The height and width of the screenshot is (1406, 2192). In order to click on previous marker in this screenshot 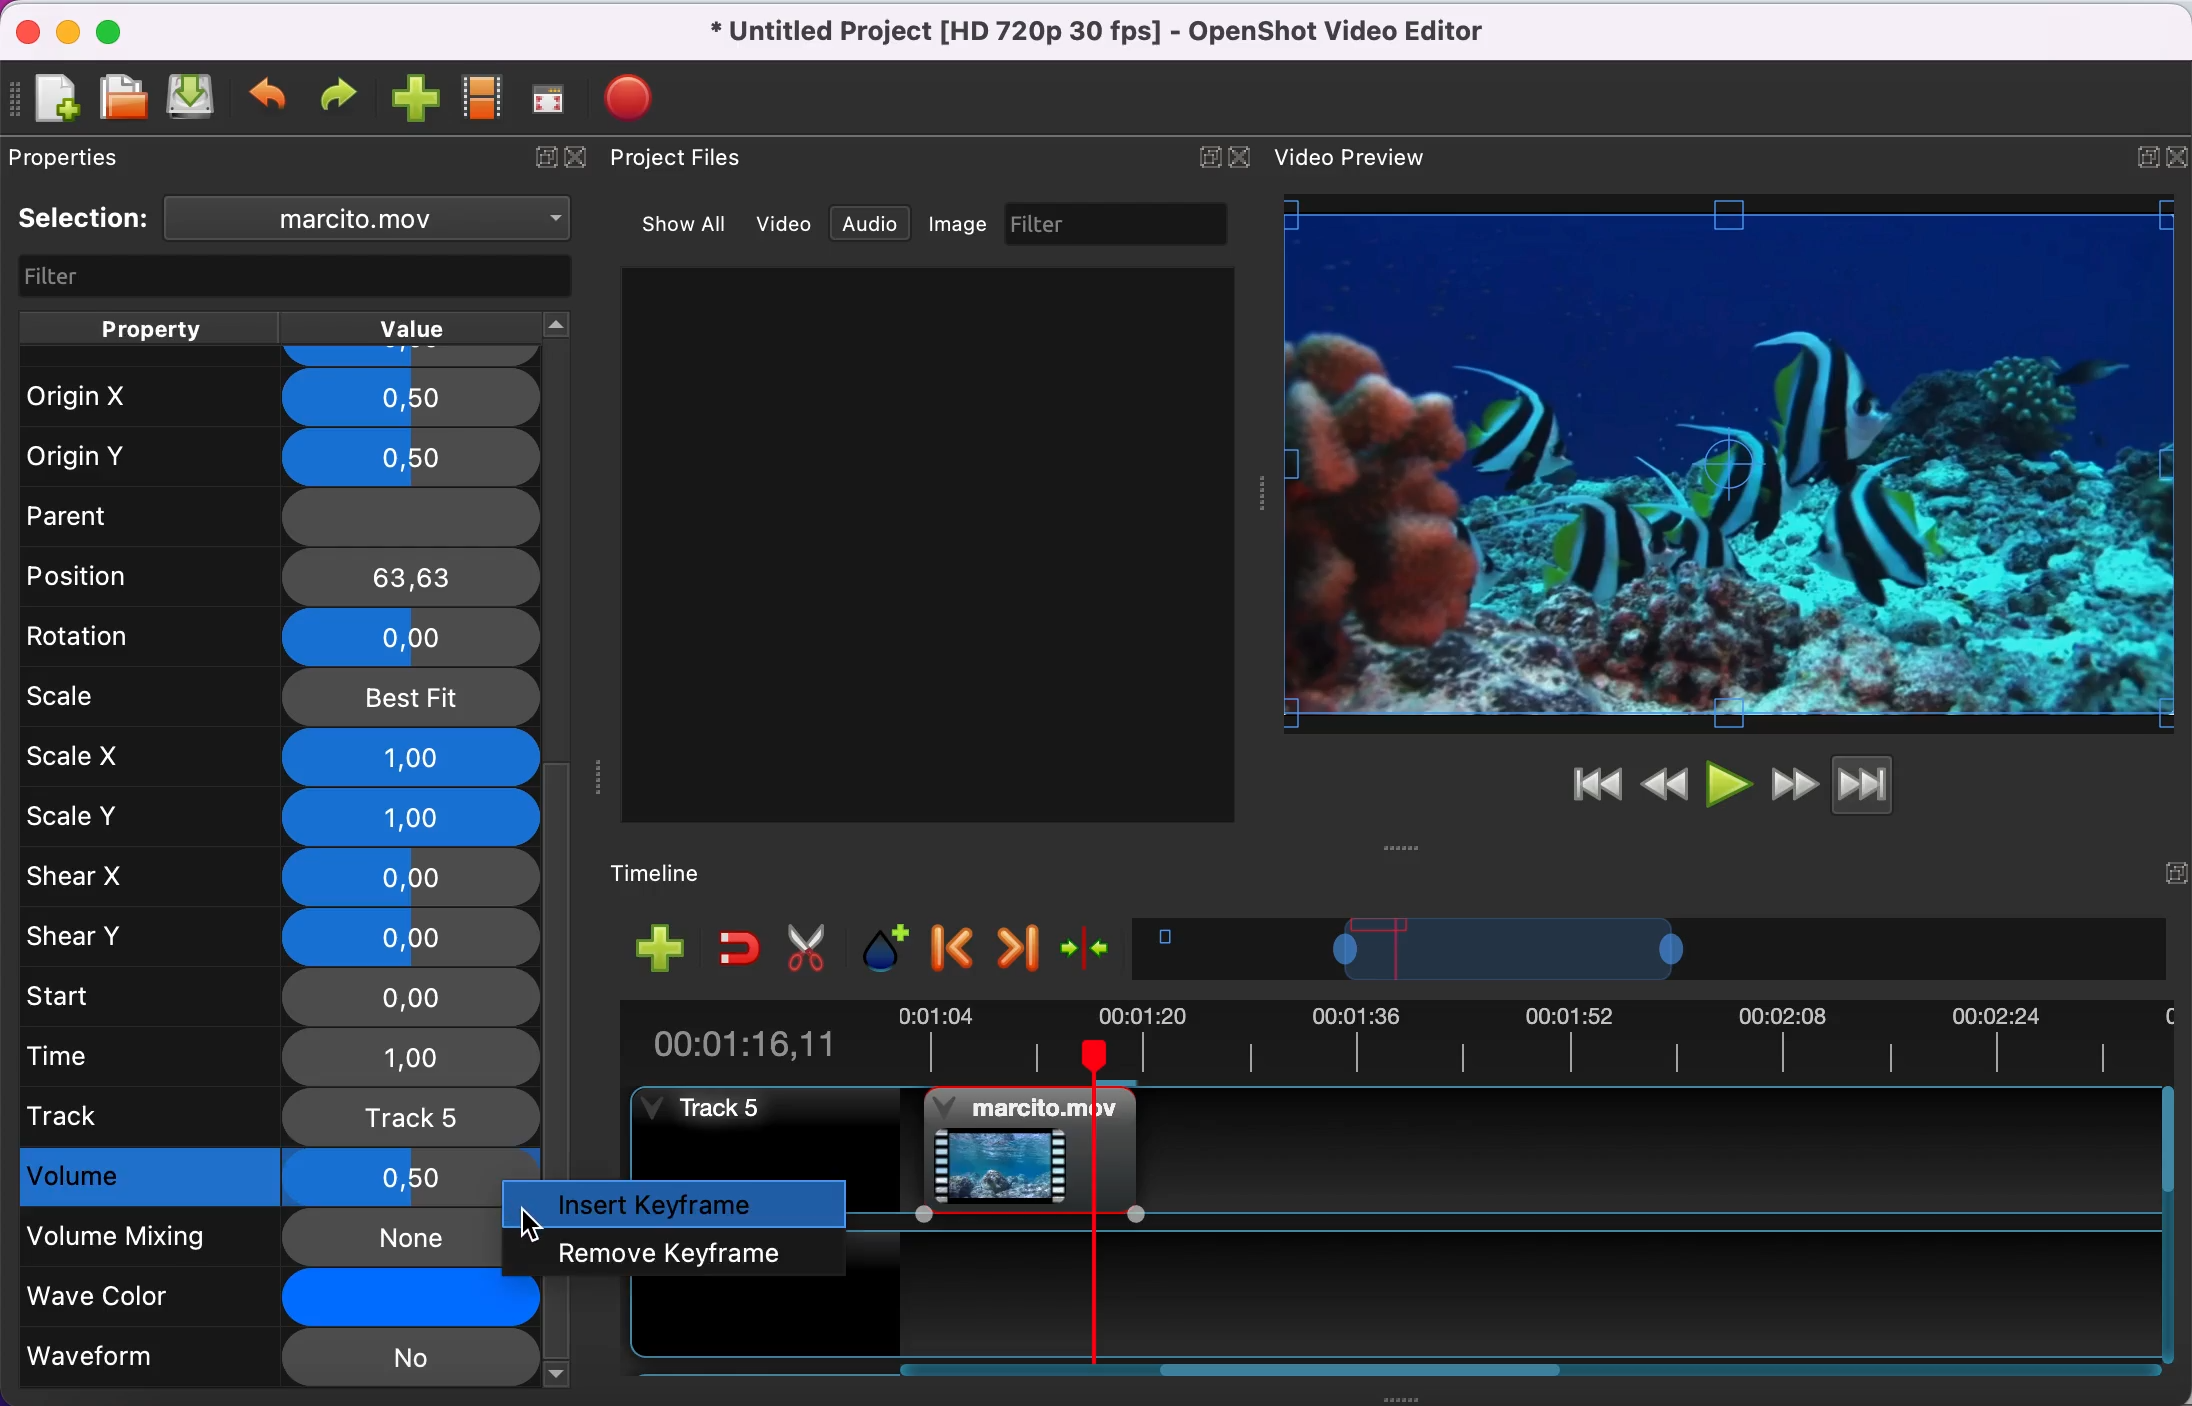, I will do `click(954, 951)`.